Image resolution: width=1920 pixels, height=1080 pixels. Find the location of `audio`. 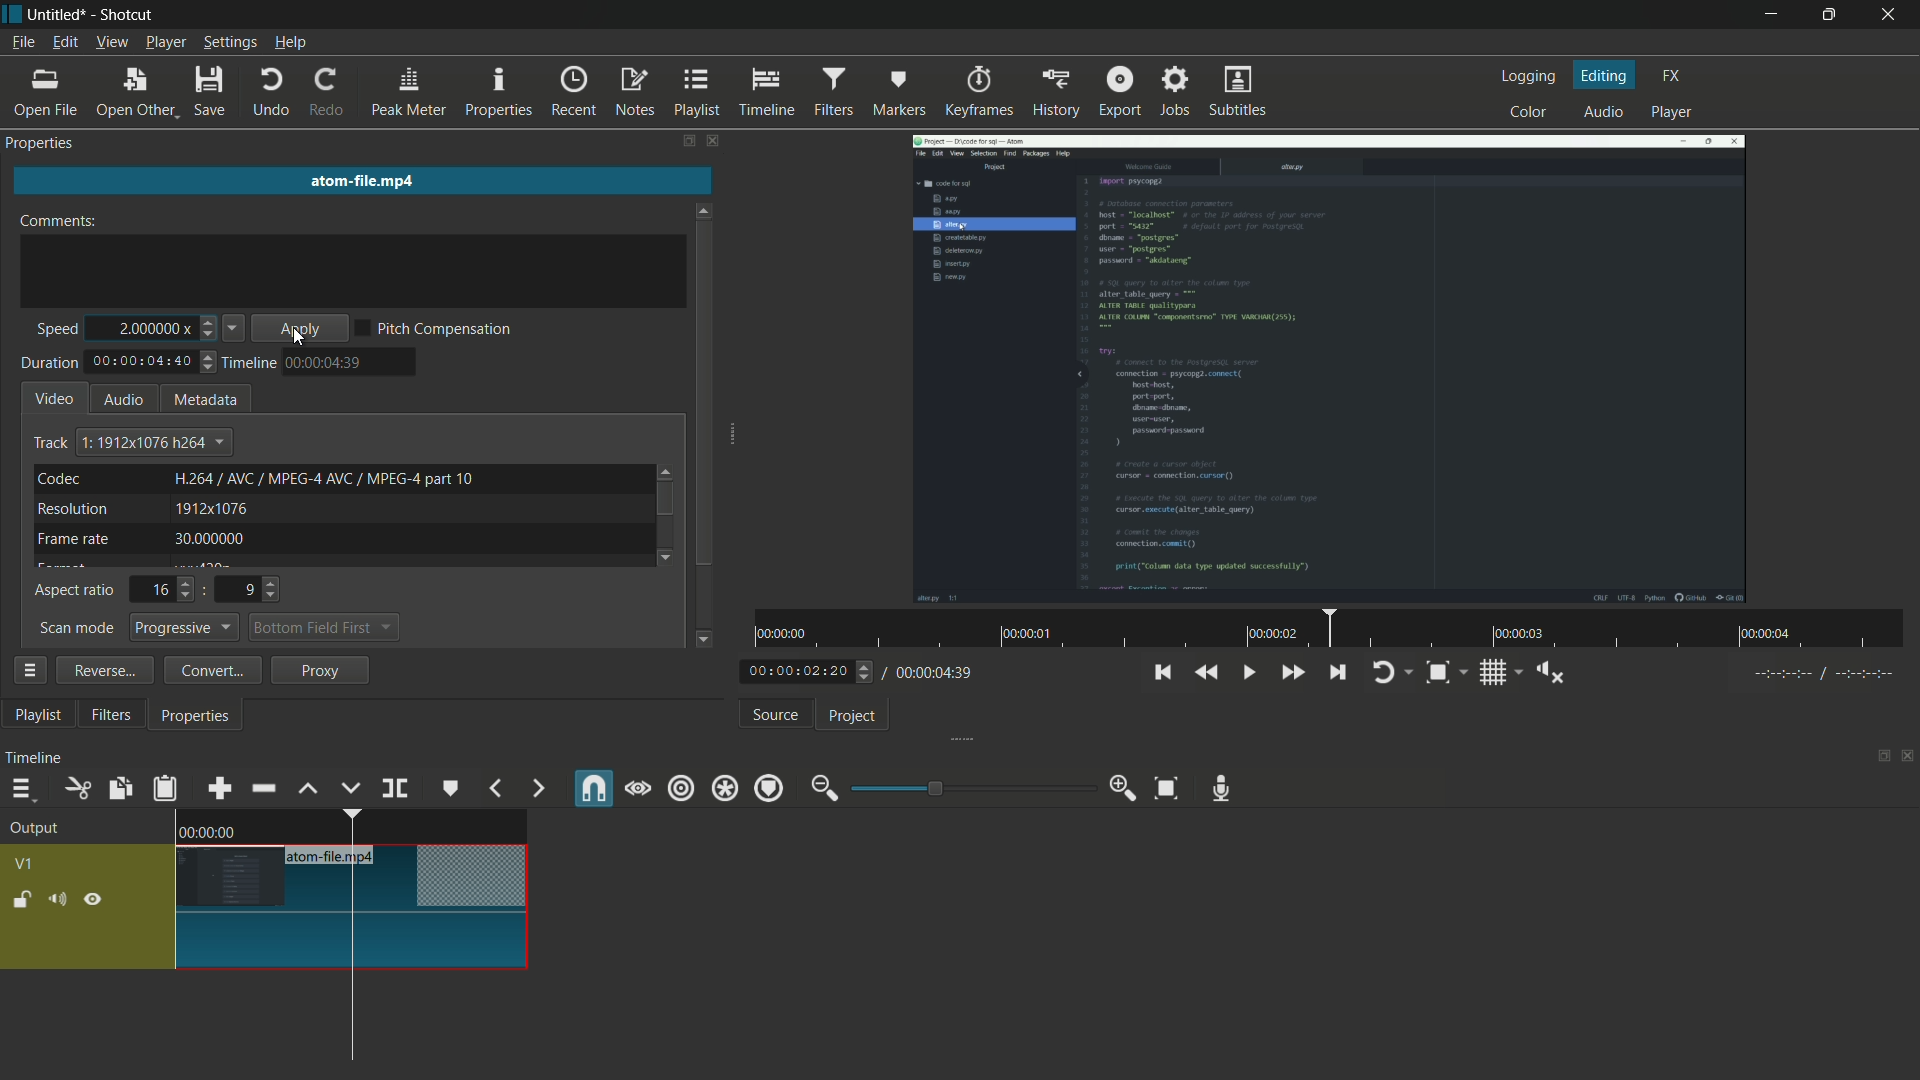

audio is located at coordinates (1605, 110).